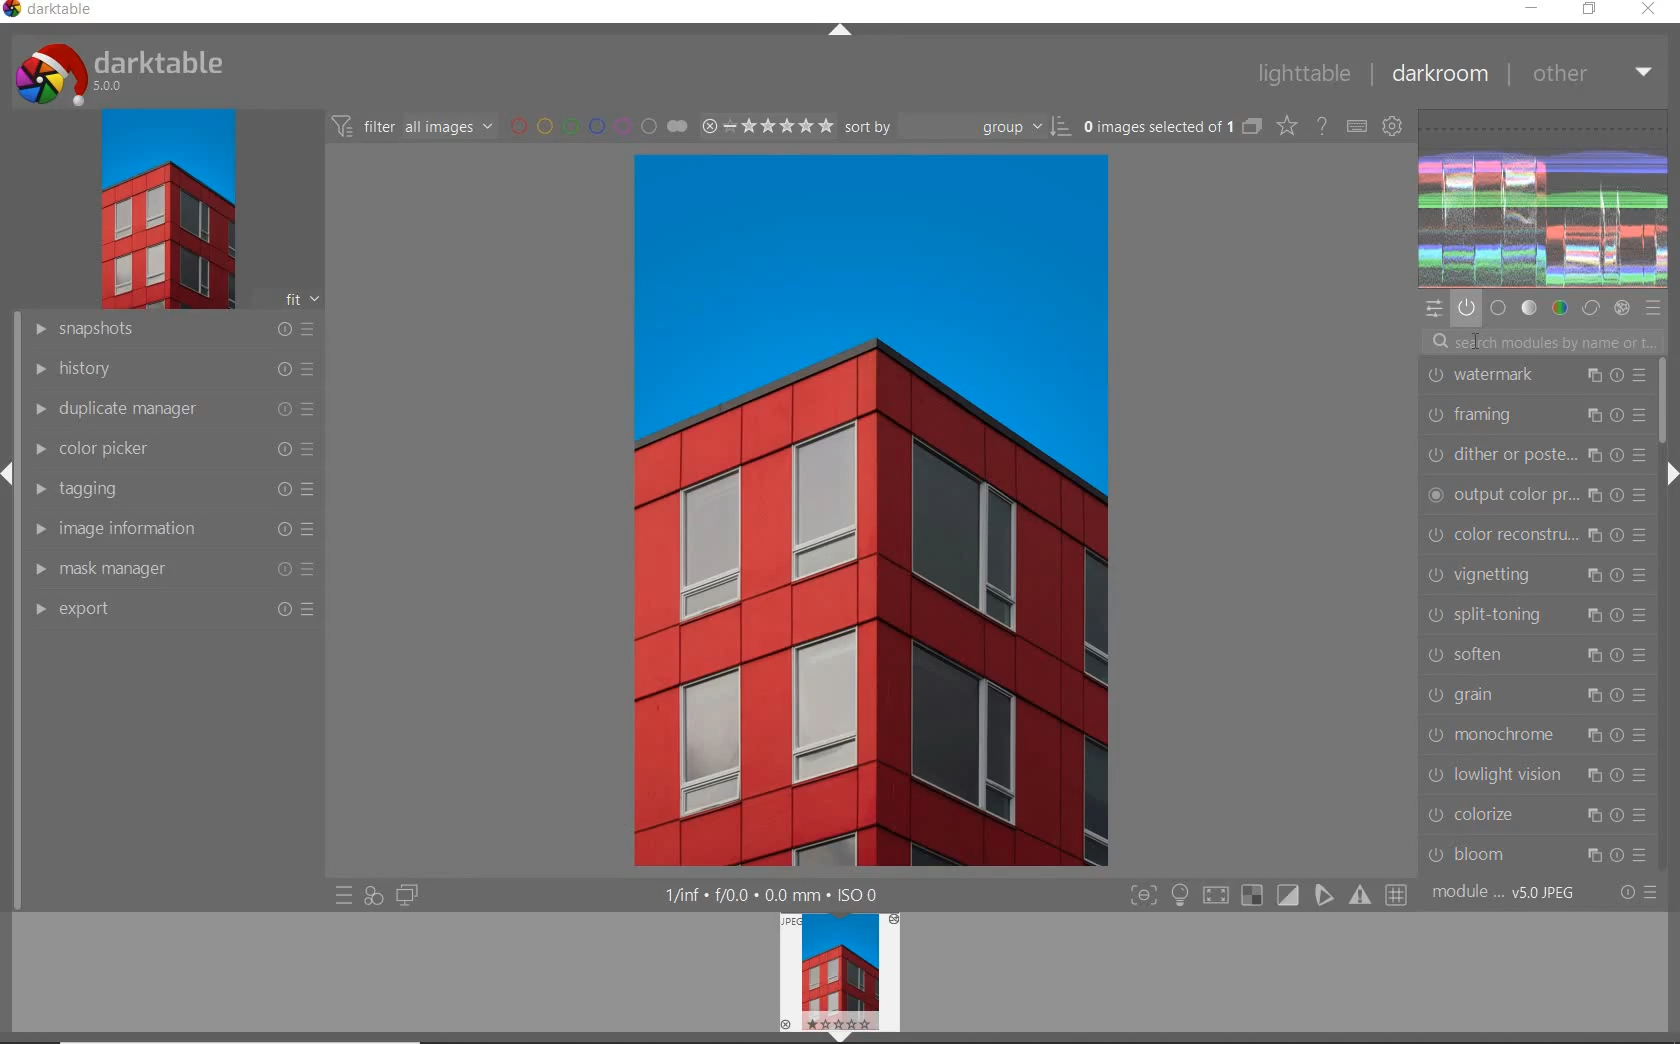  What do you see at coordinates (1436, 308) in the screenshot?
I see `quick access panel` at bounding box center [1436, 308].